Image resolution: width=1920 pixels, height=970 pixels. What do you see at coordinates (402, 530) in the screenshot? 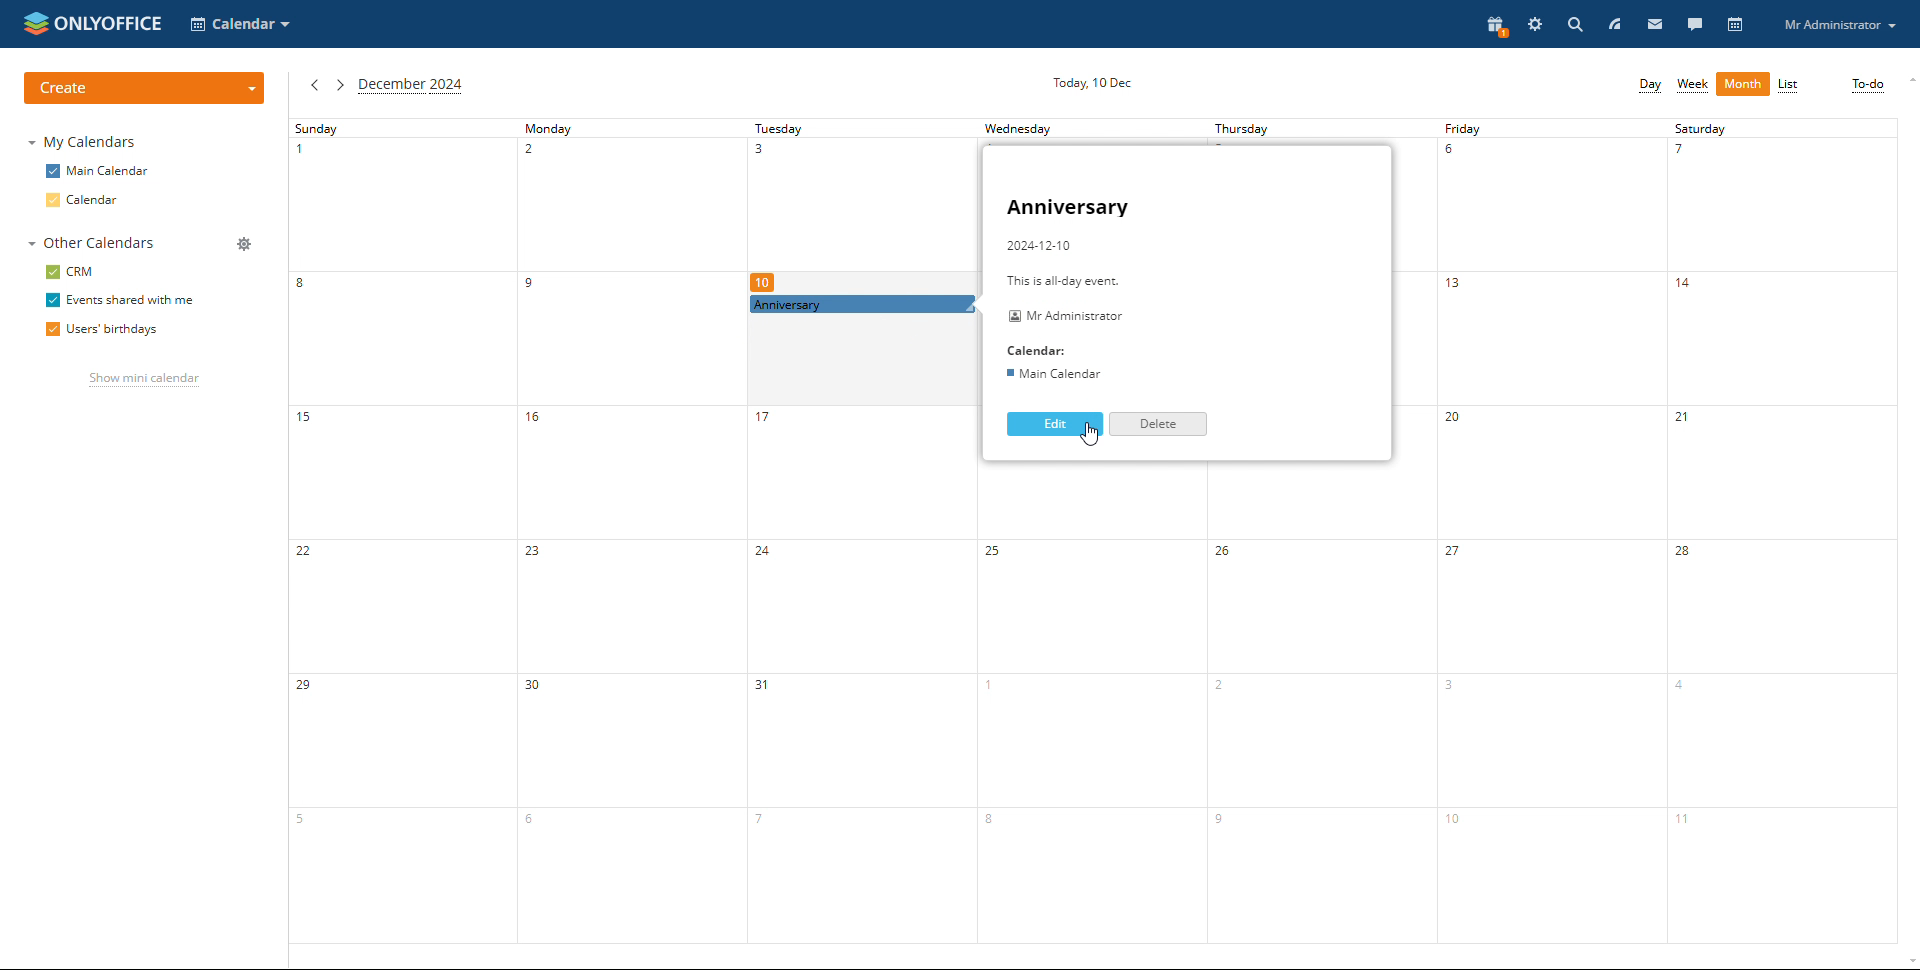
I see `sunday` at bounding box center [402, 530].